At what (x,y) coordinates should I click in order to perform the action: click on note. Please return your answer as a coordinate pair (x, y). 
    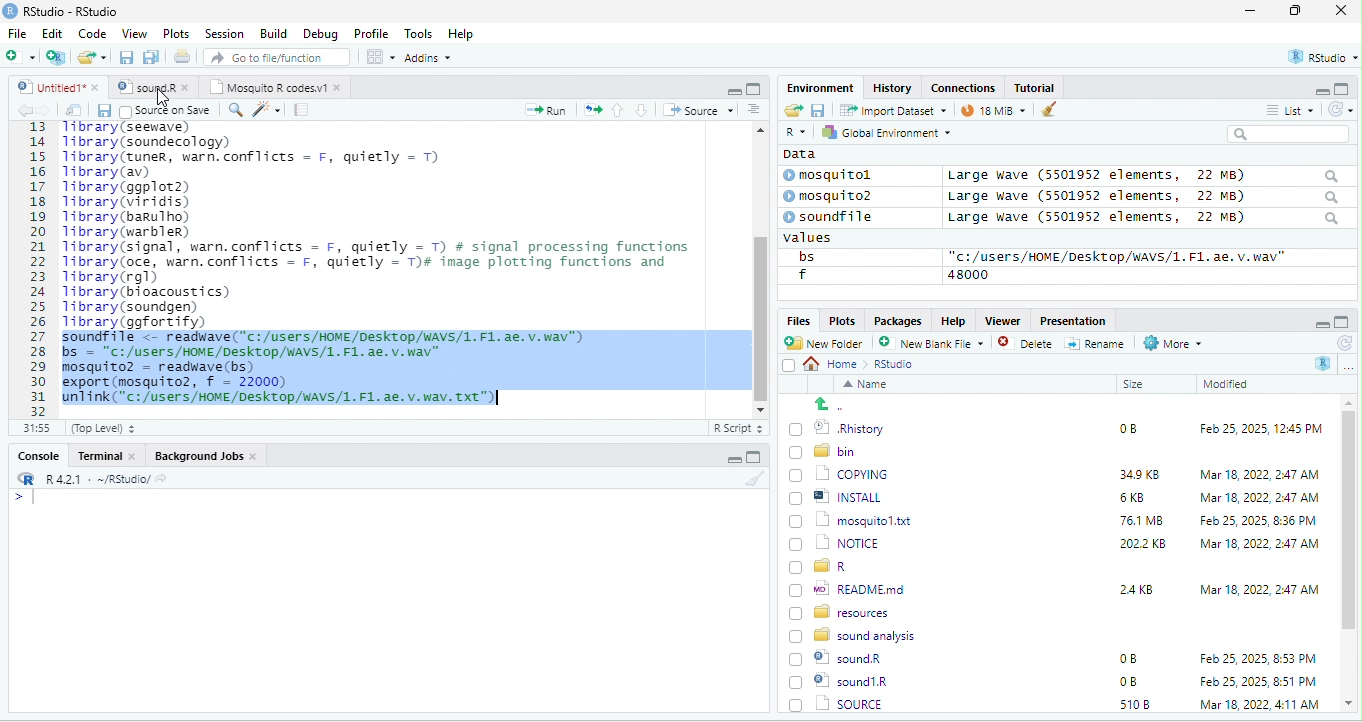
    Looking at the image, I should click on (302, 109).